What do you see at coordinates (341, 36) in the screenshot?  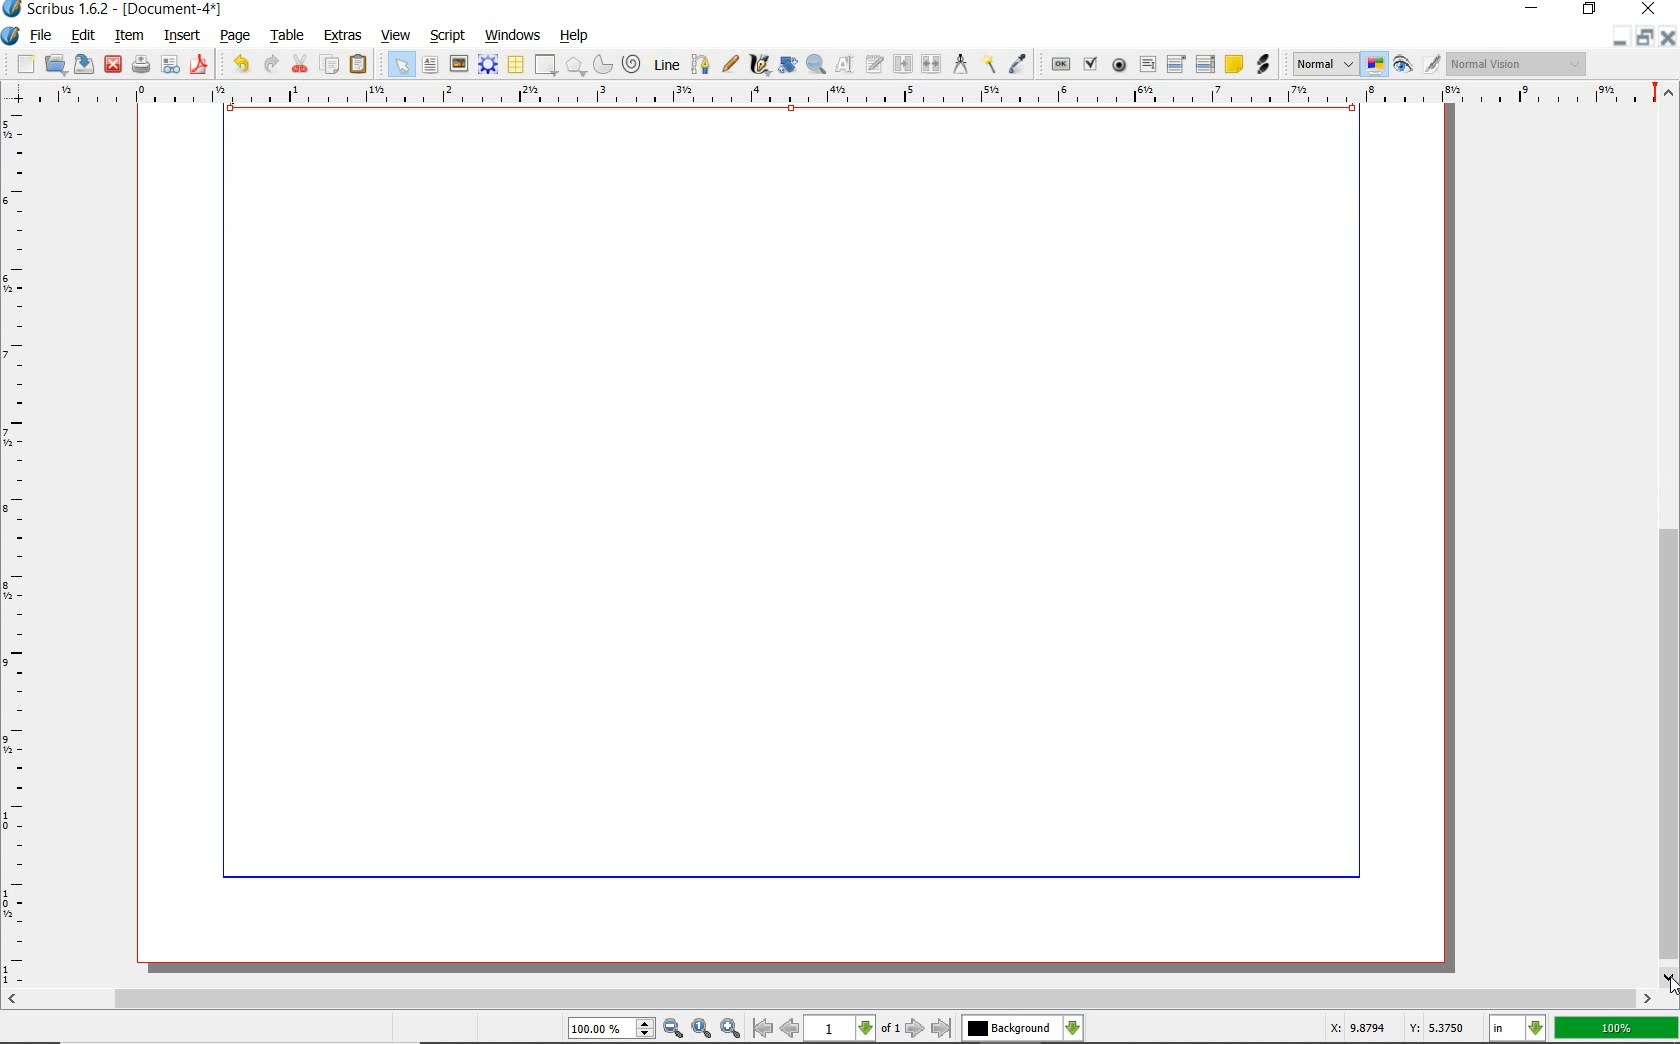 I see `extras` at bounding box center [341, 36].